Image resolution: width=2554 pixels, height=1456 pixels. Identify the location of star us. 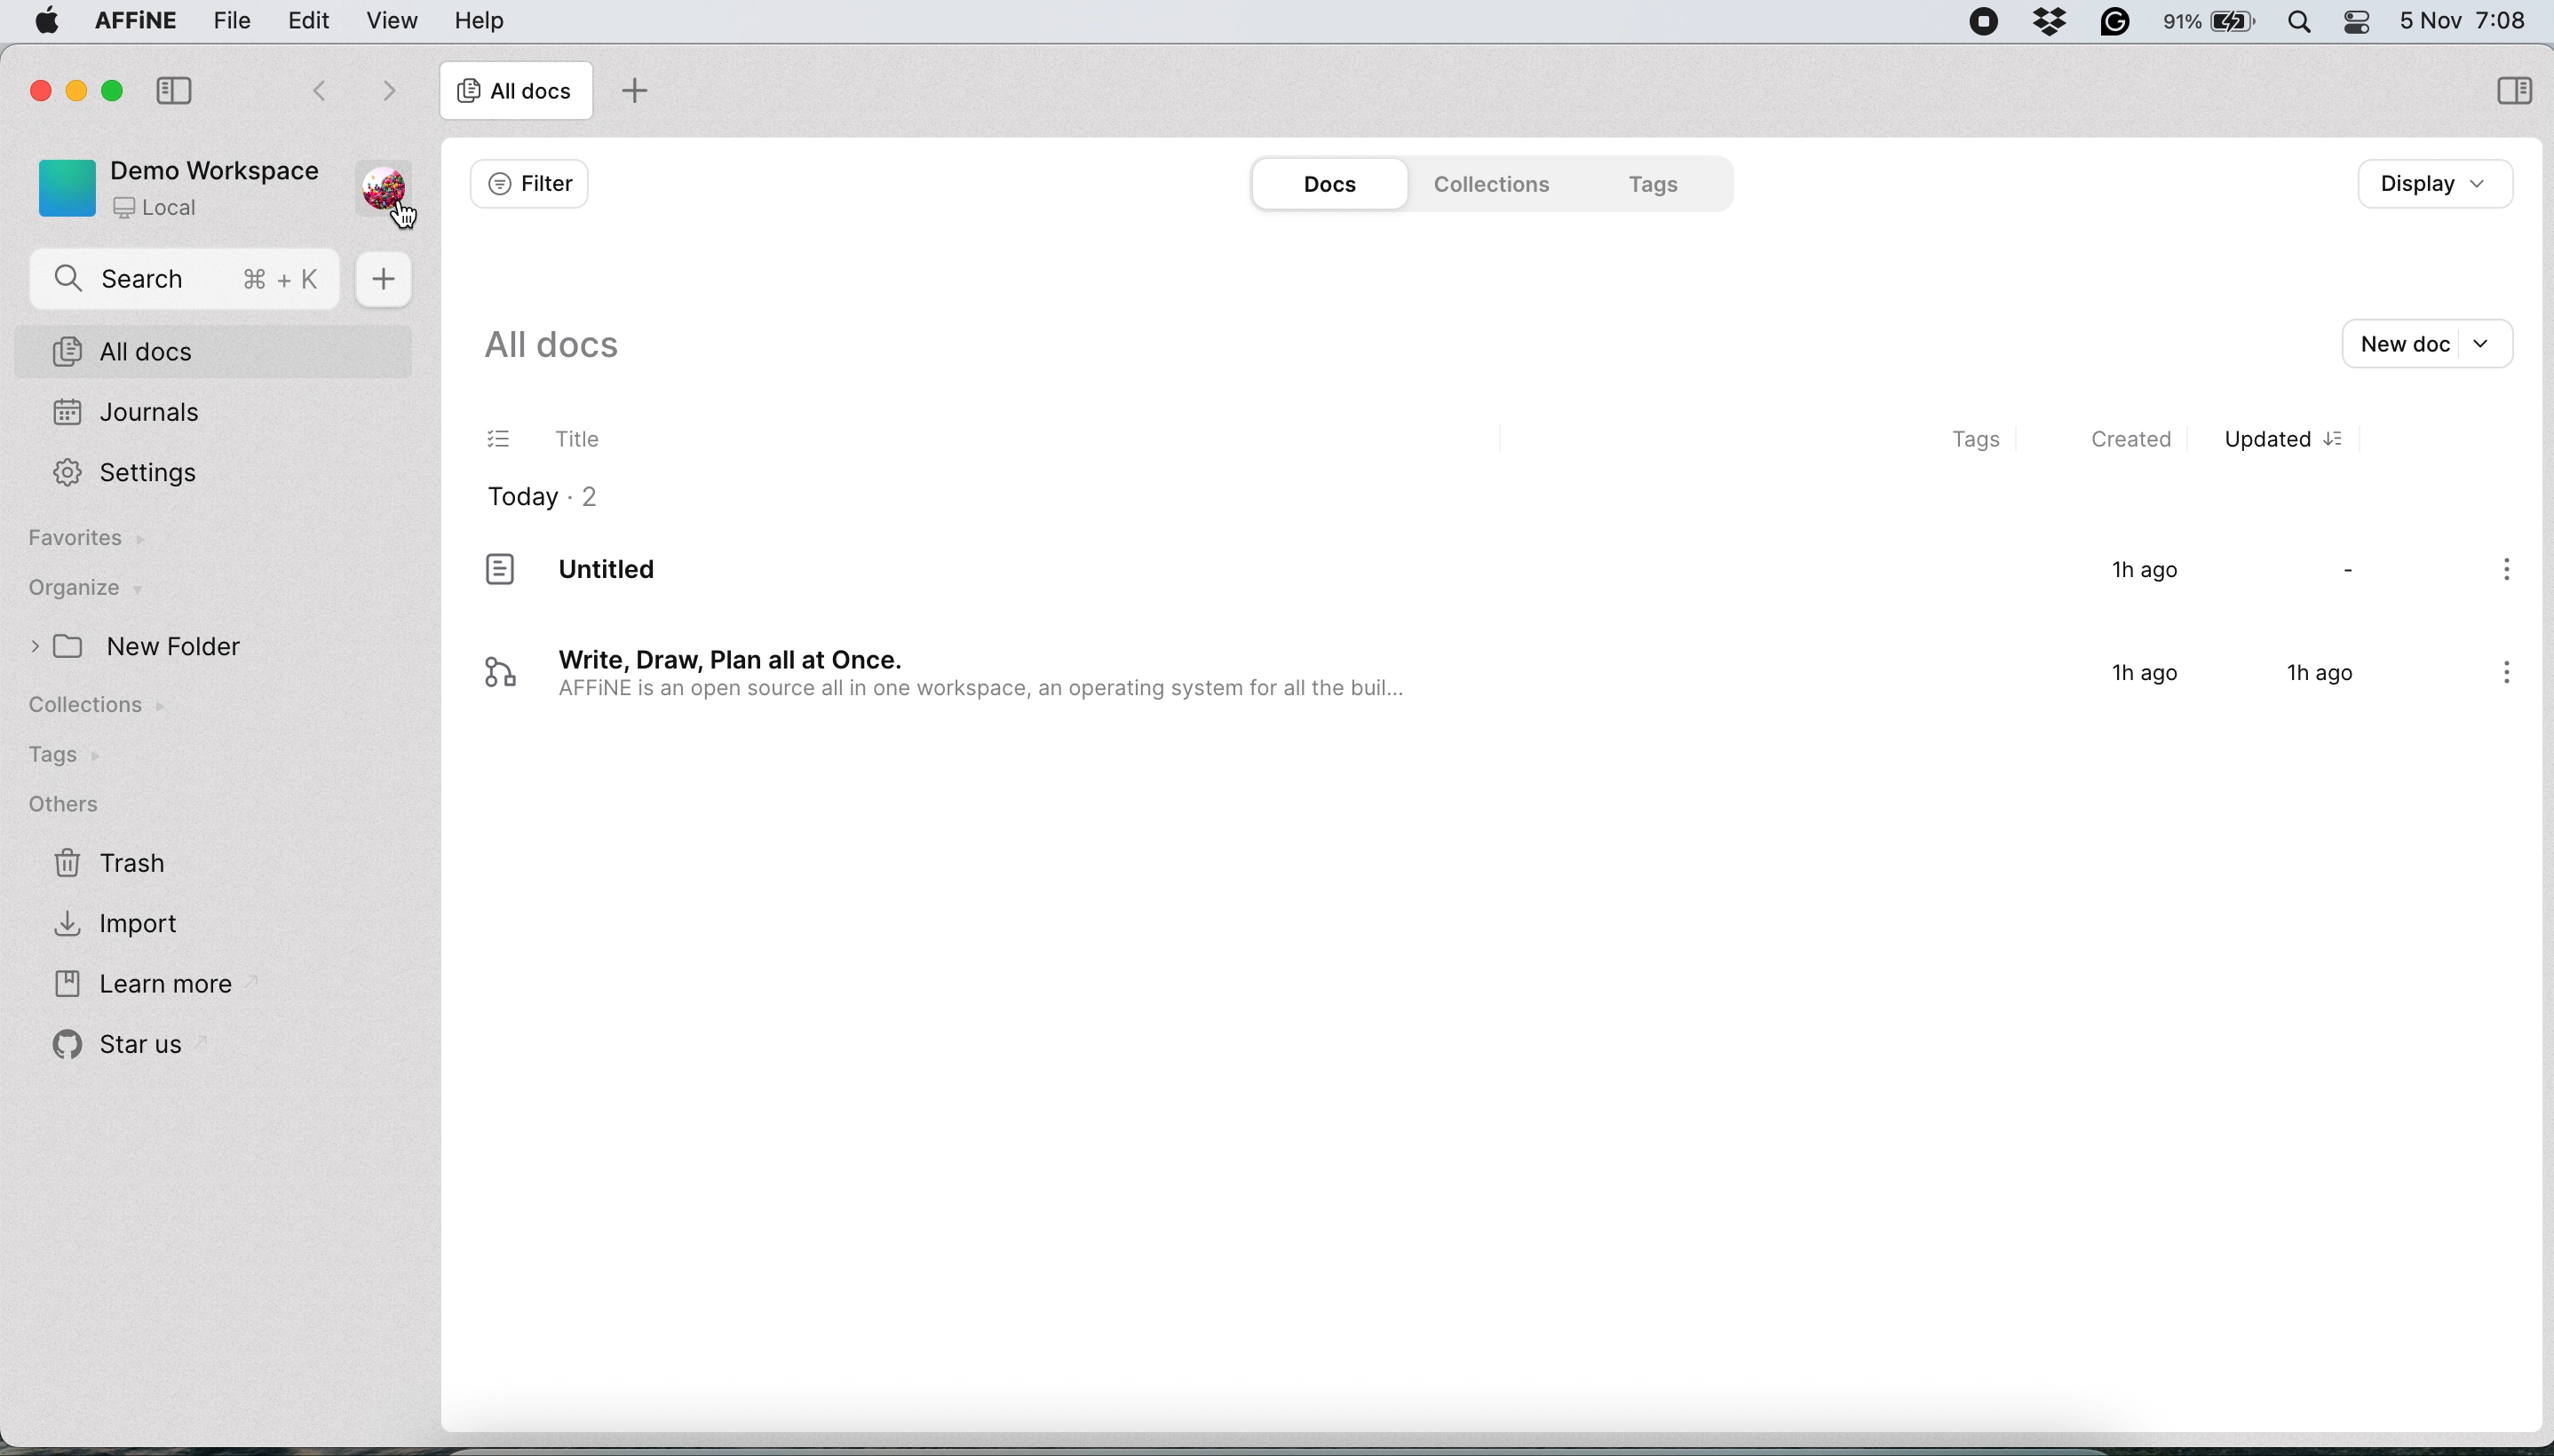
(115, 1050).